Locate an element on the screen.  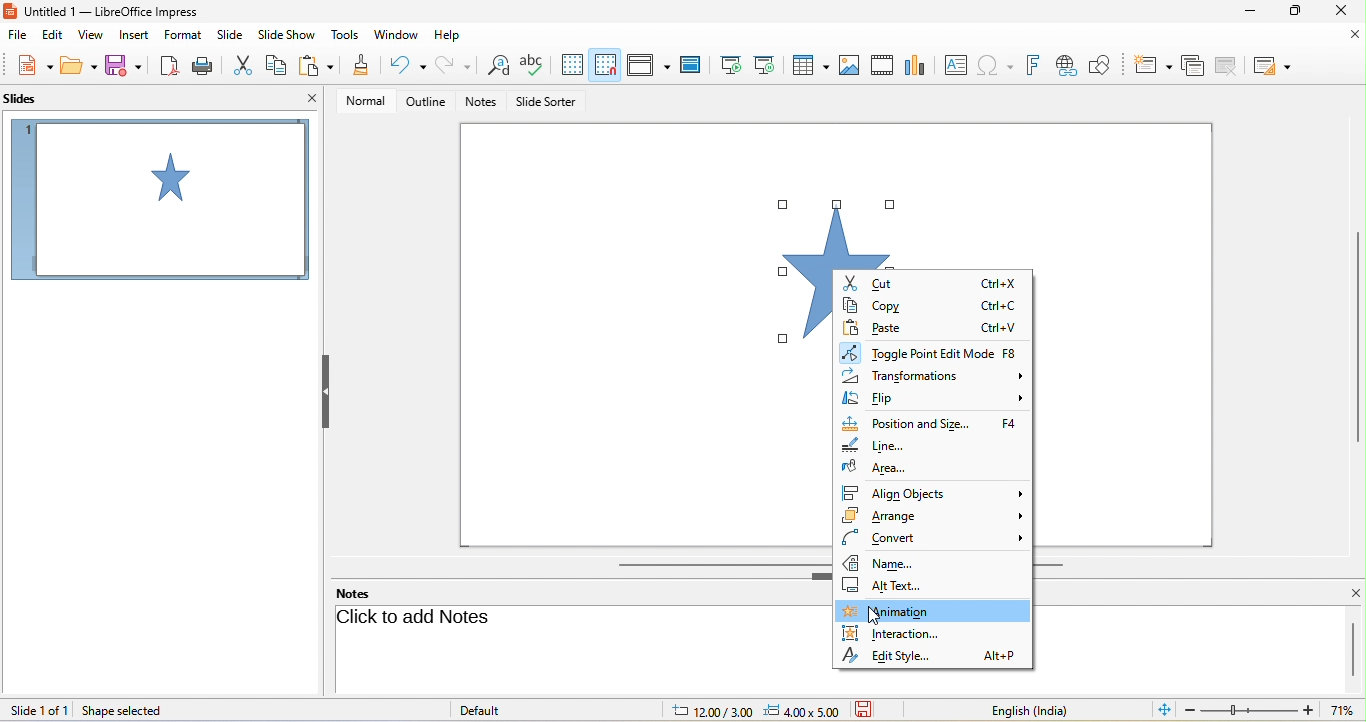
help is located at coordinates (448, 36).